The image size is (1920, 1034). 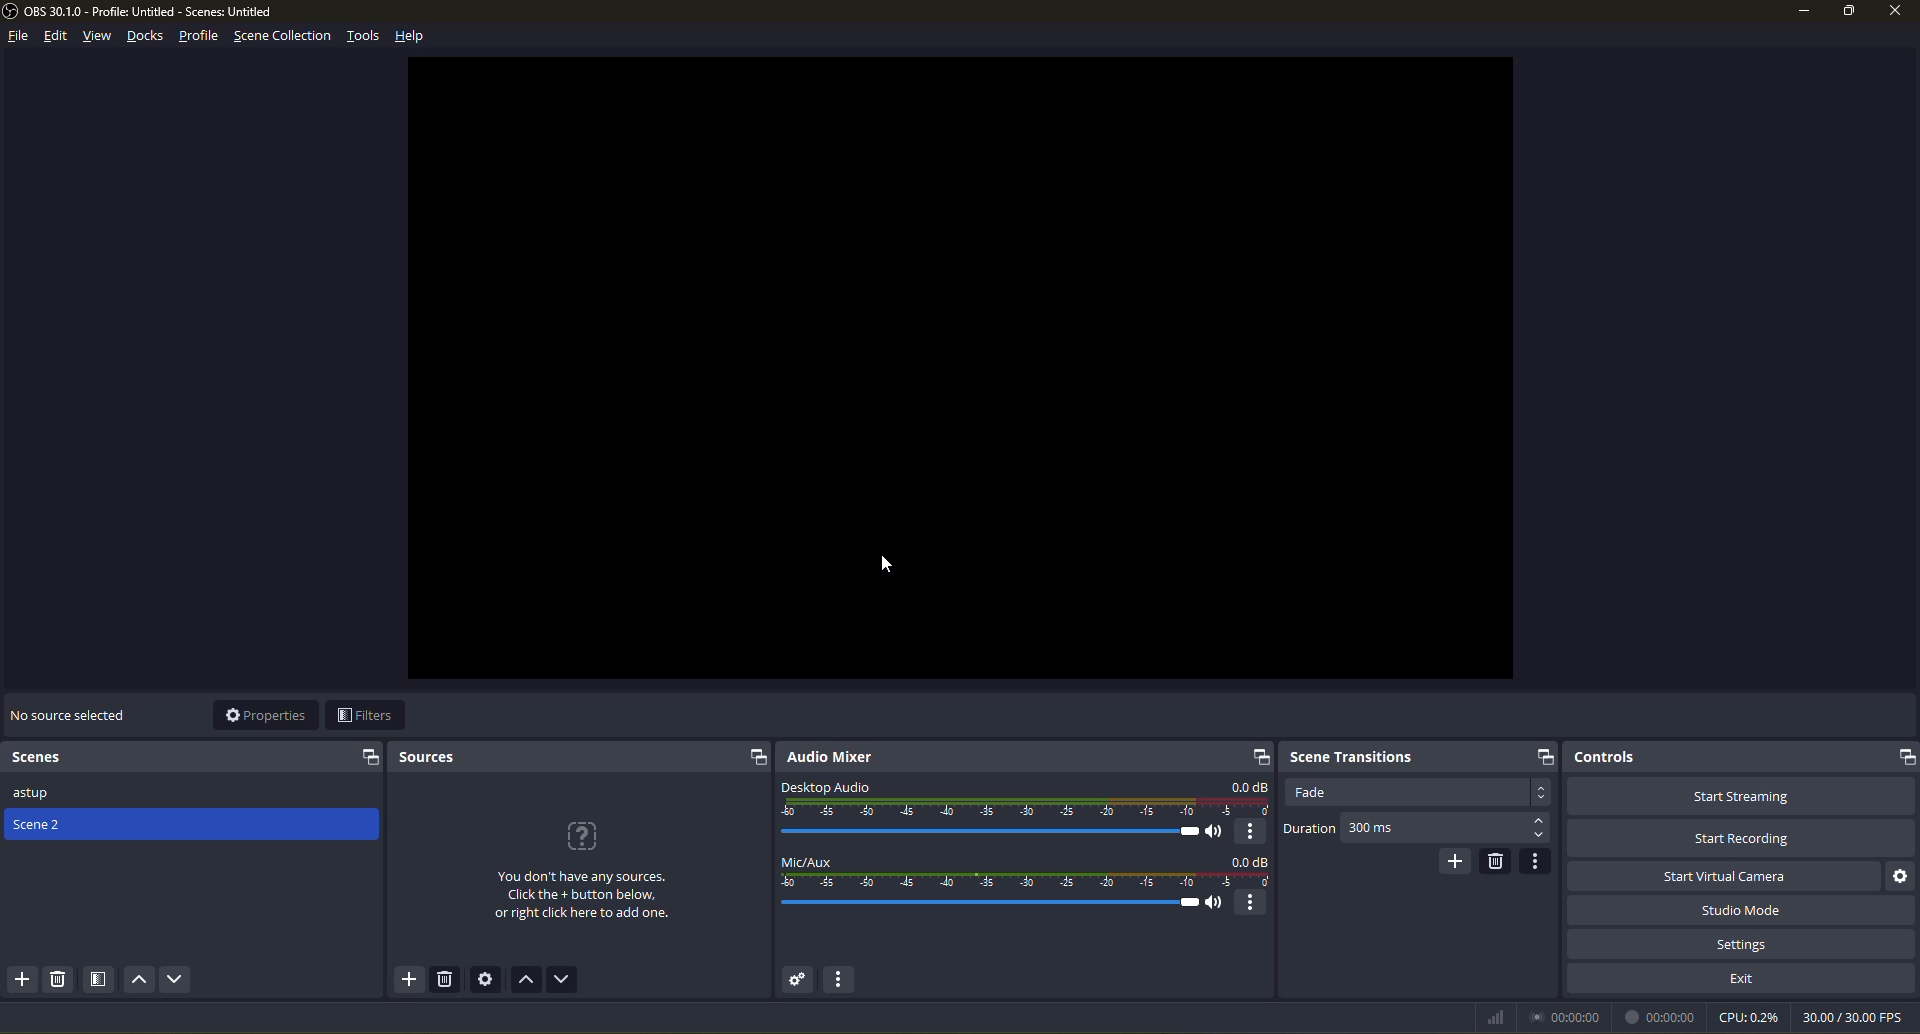 I want to click on advanced audio properties, so click(x=798, y=980).